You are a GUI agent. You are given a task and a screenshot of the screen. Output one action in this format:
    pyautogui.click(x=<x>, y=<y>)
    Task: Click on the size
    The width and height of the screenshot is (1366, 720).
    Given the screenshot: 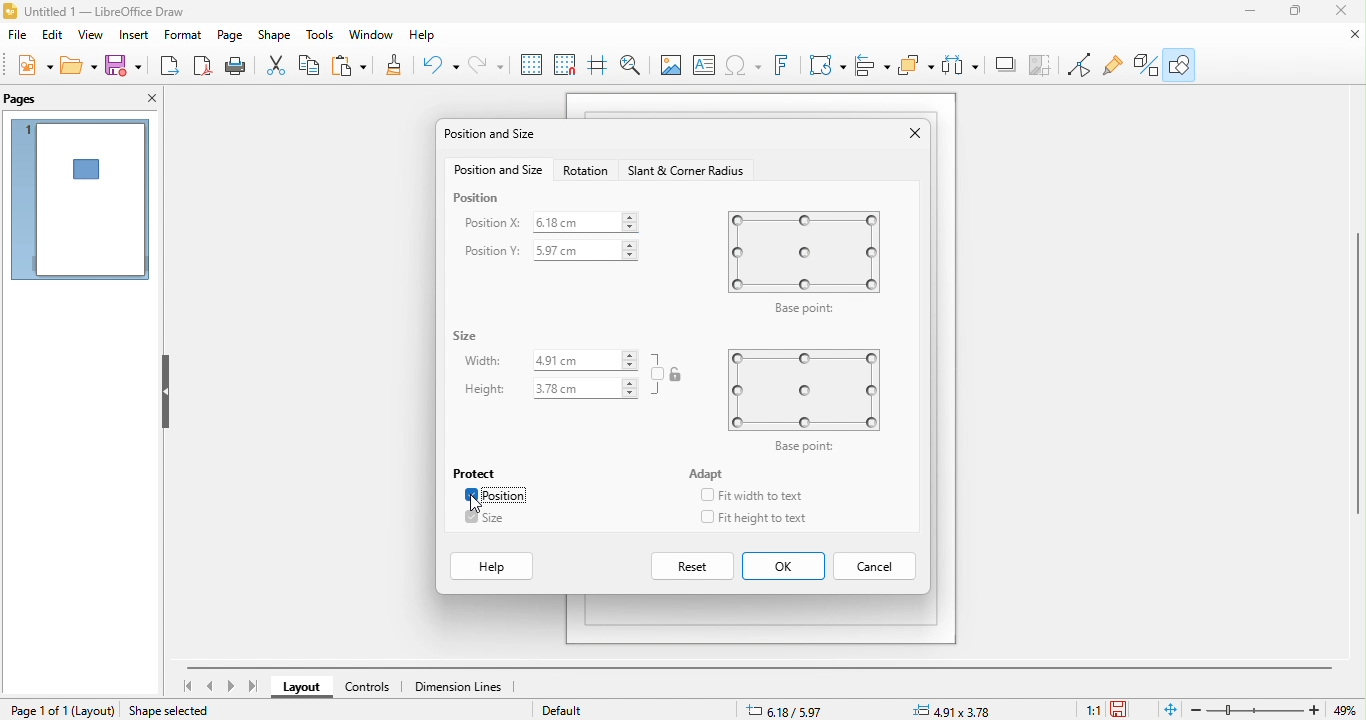 What is the action you would take?
    pyautogui.click(x=498, y=519)
    